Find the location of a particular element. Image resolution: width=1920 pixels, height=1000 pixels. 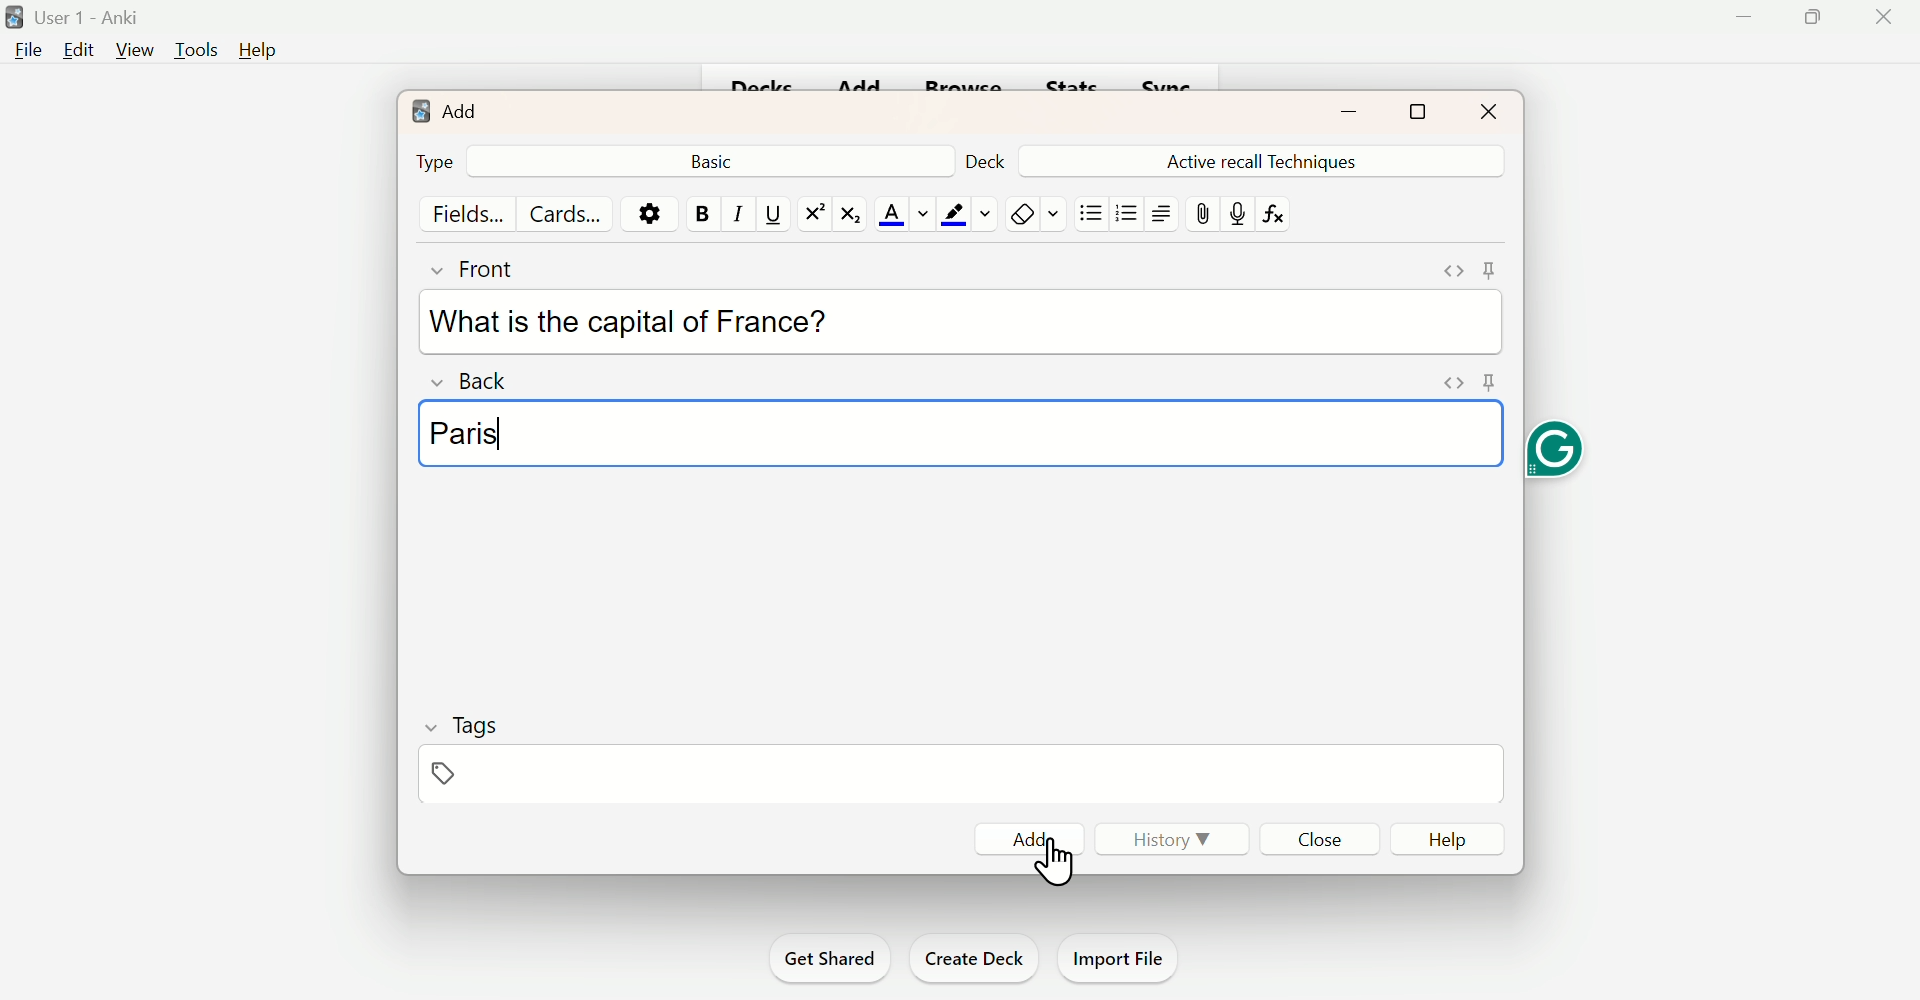

Get Shared is located at coordinates (823, 957).